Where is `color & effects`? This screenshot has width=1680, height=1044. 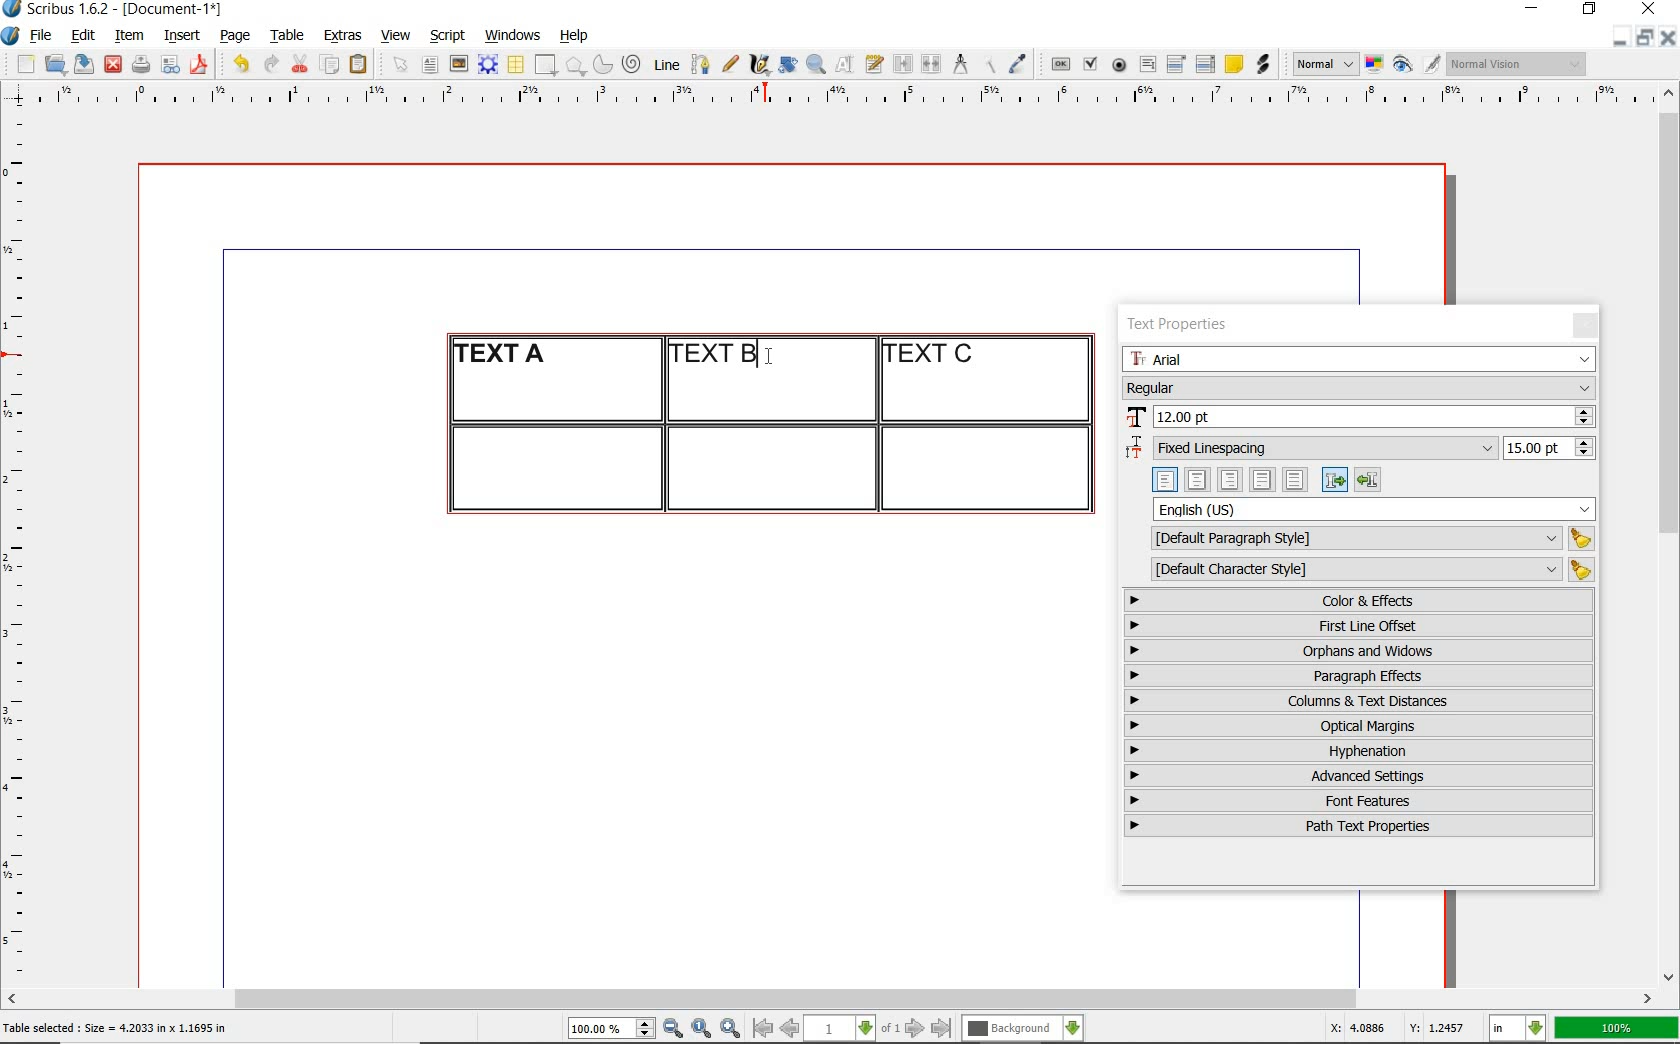 color & effects is located at coordinates (1361, 600).